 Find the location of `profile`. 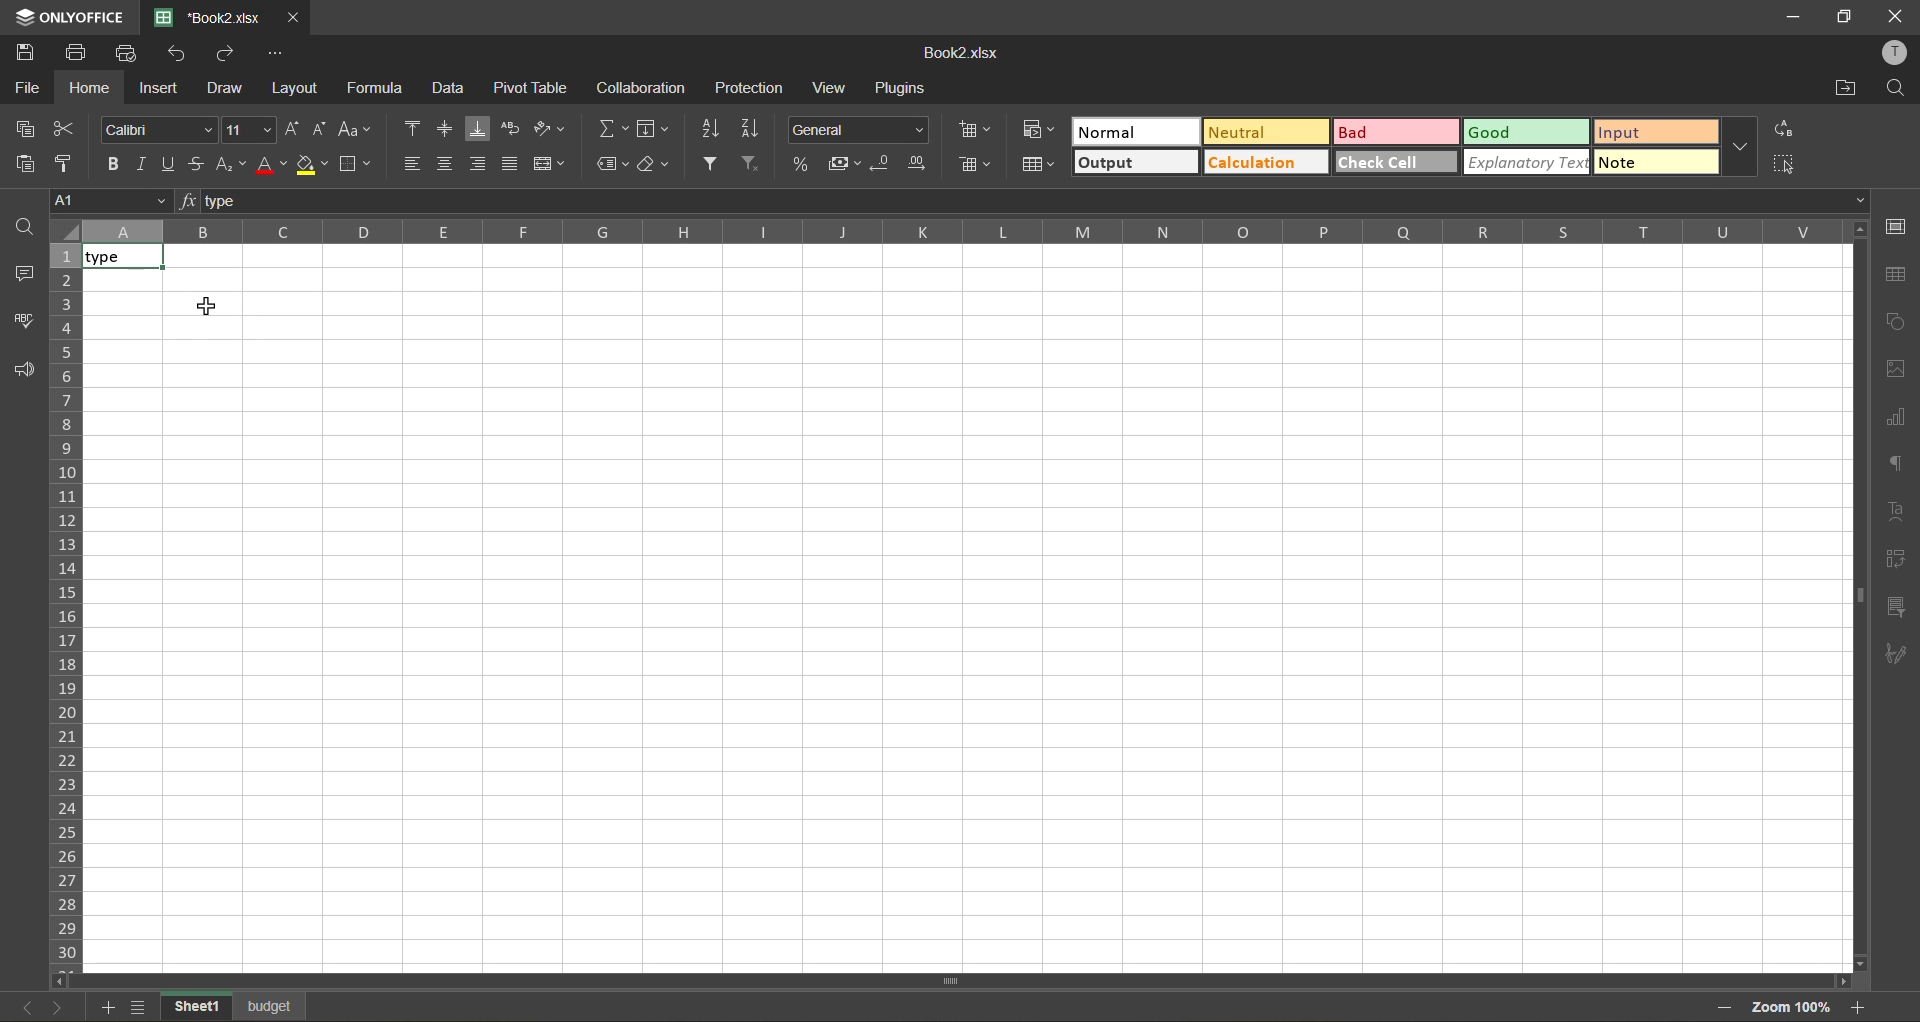

profile is located at coordinates (1898, 50).